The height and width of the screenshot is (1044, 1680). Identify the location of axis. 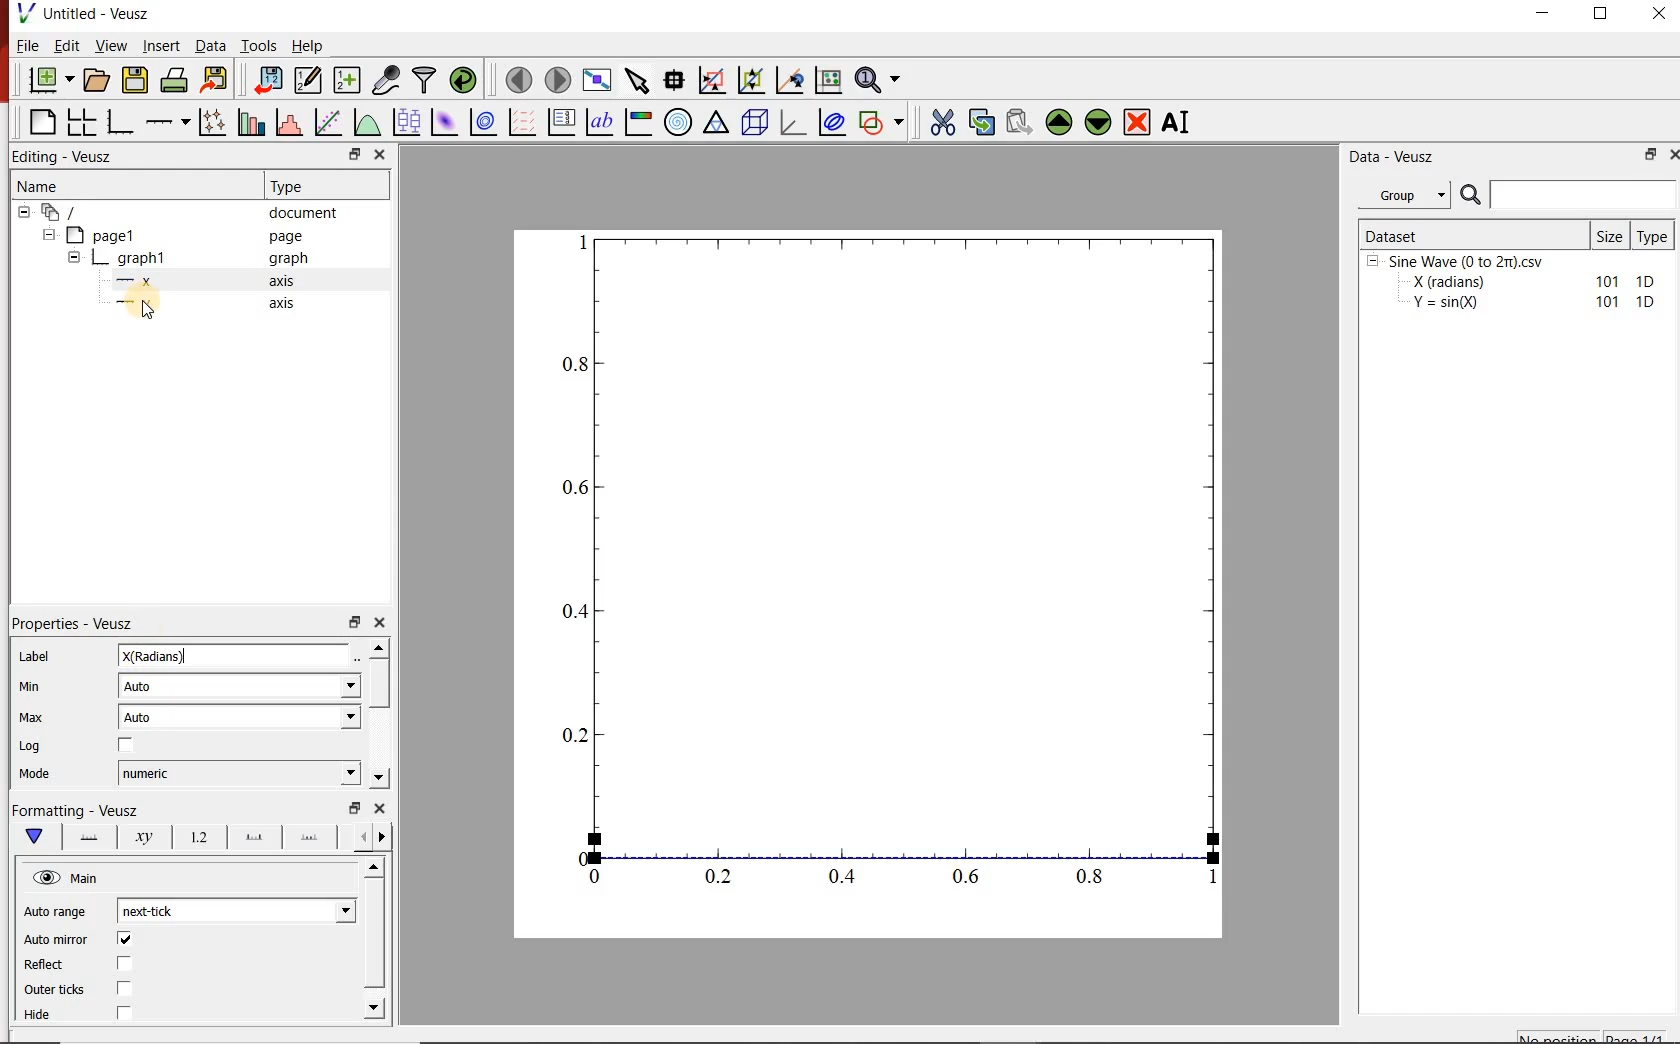
(280, 302).